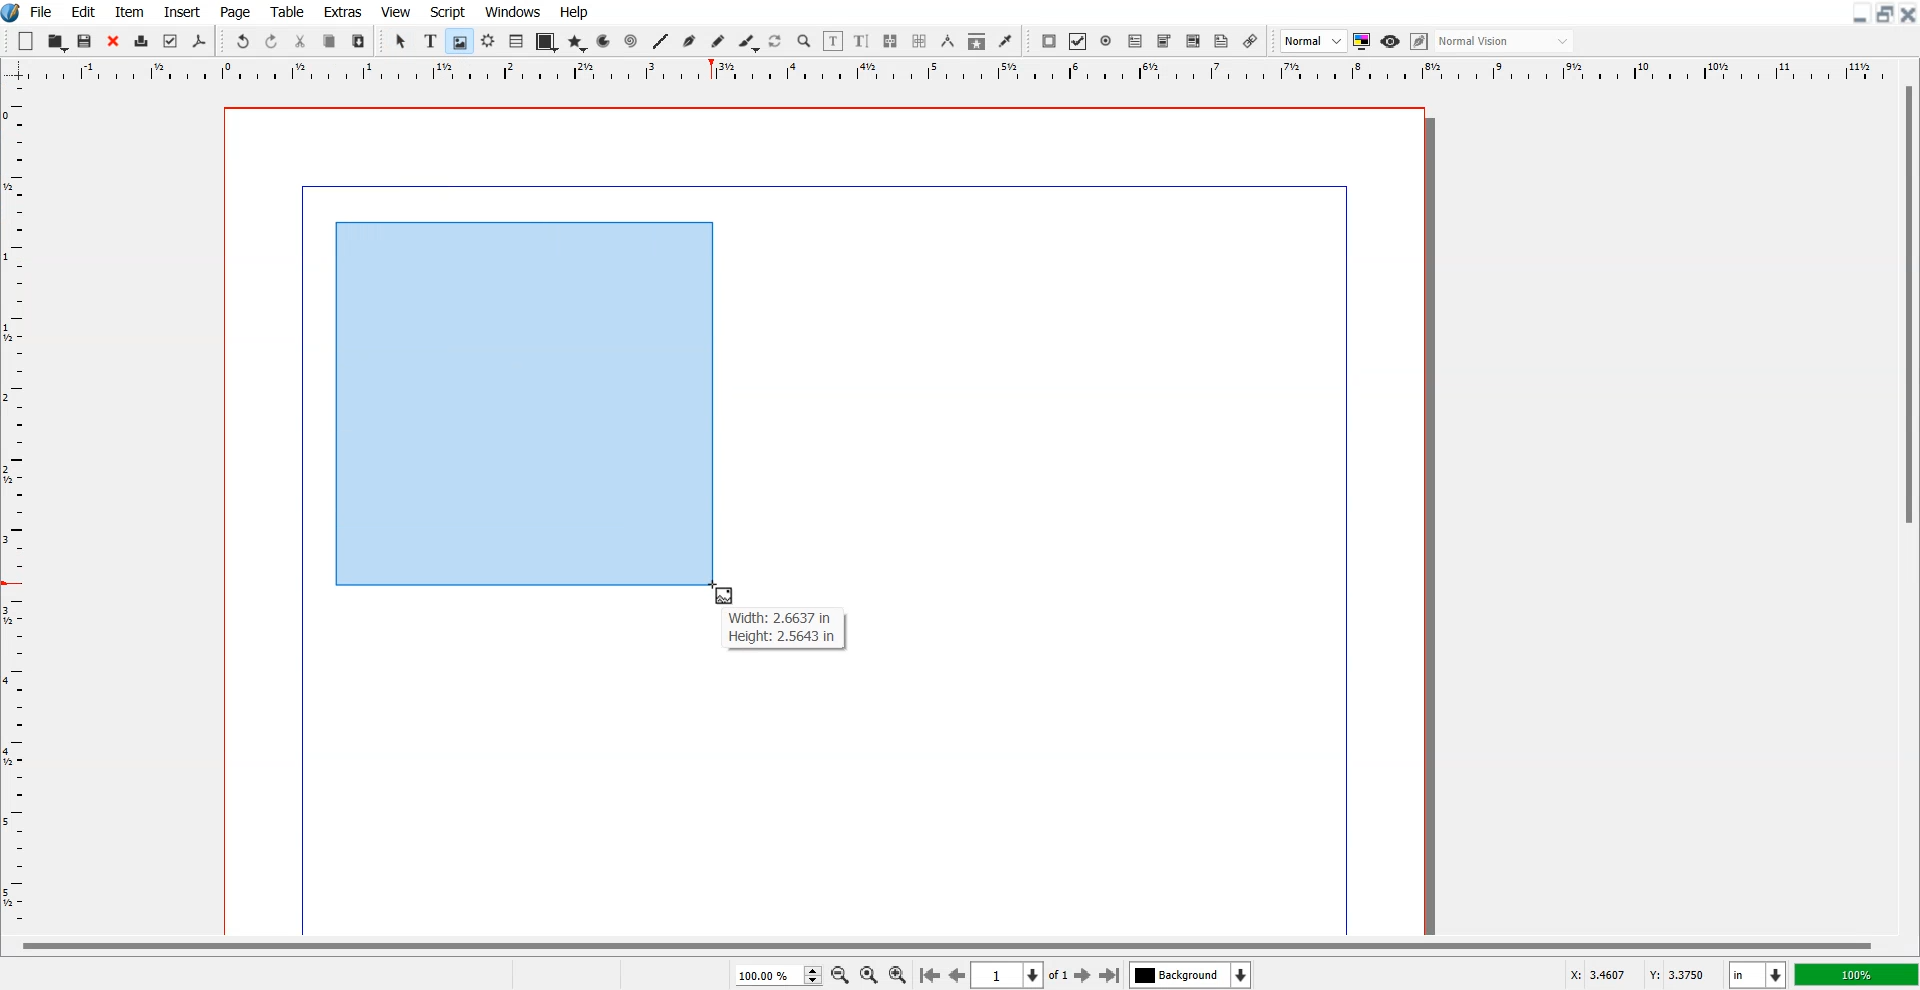 The image size is (1920, 990). What do you see at coordinates (171, 42) in the screenshot?
I see `Preflight verifier` at bounding box center [171, 42].